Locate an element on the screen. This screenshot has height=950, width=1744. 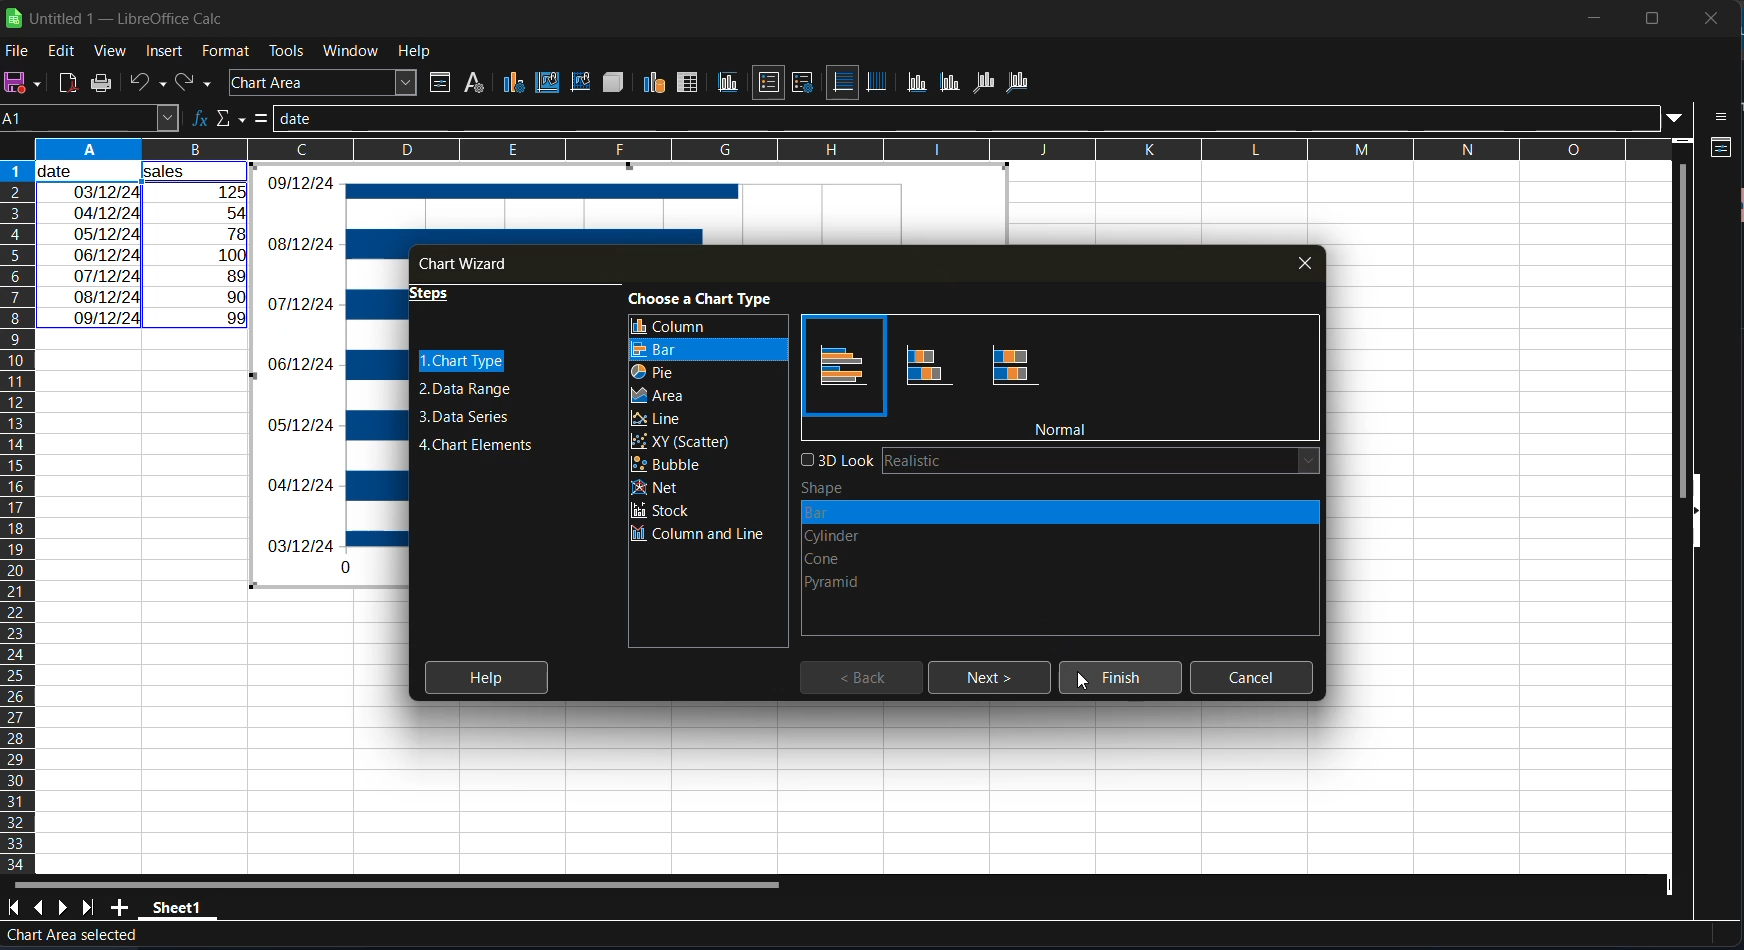
select function is located at coordinates (228, 119).